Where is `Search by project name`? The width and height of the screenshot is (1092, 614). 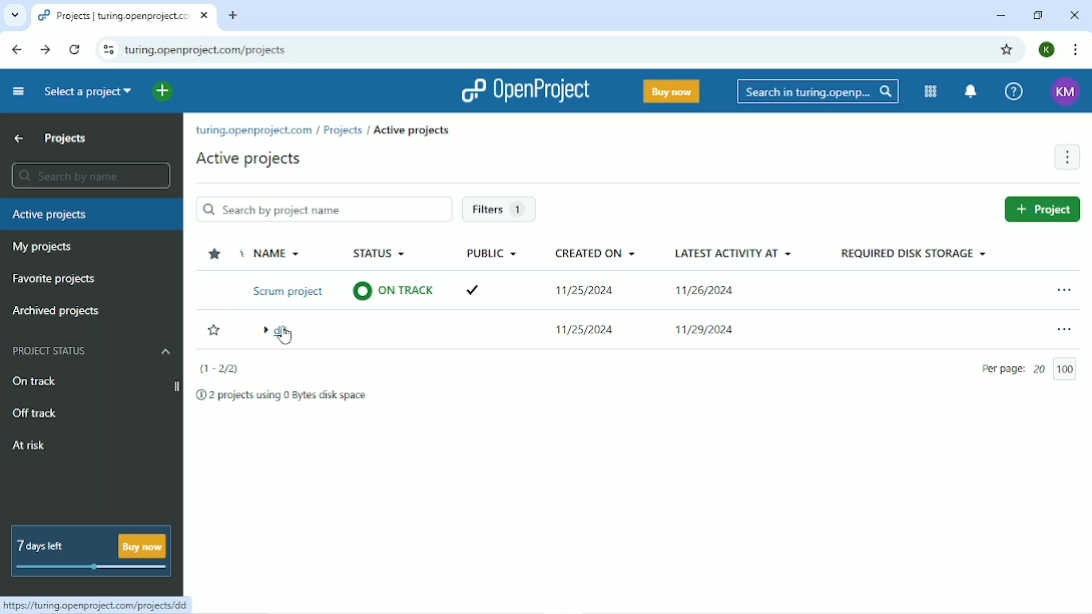 Search by project name is located at coordinates (319, 211).